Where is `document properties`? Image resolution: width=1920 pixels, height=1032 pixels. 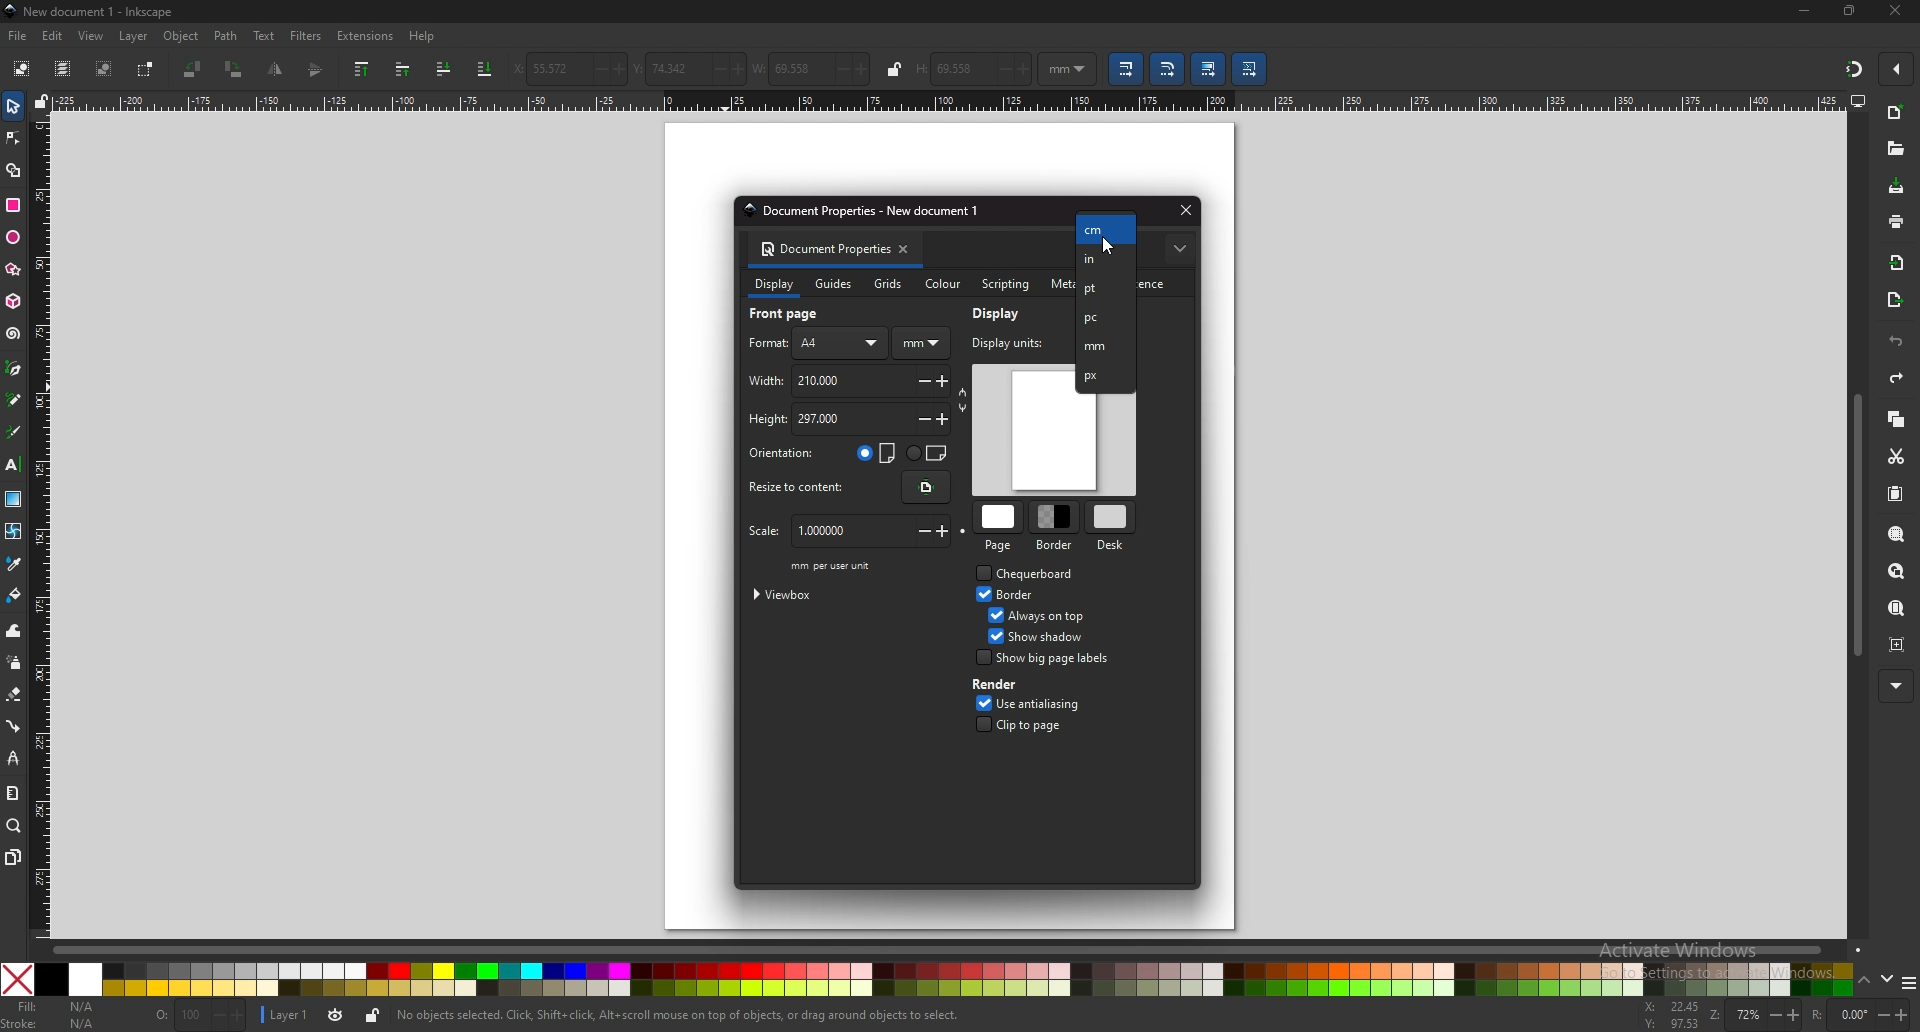
document properties is located at coordinates (822, 250).